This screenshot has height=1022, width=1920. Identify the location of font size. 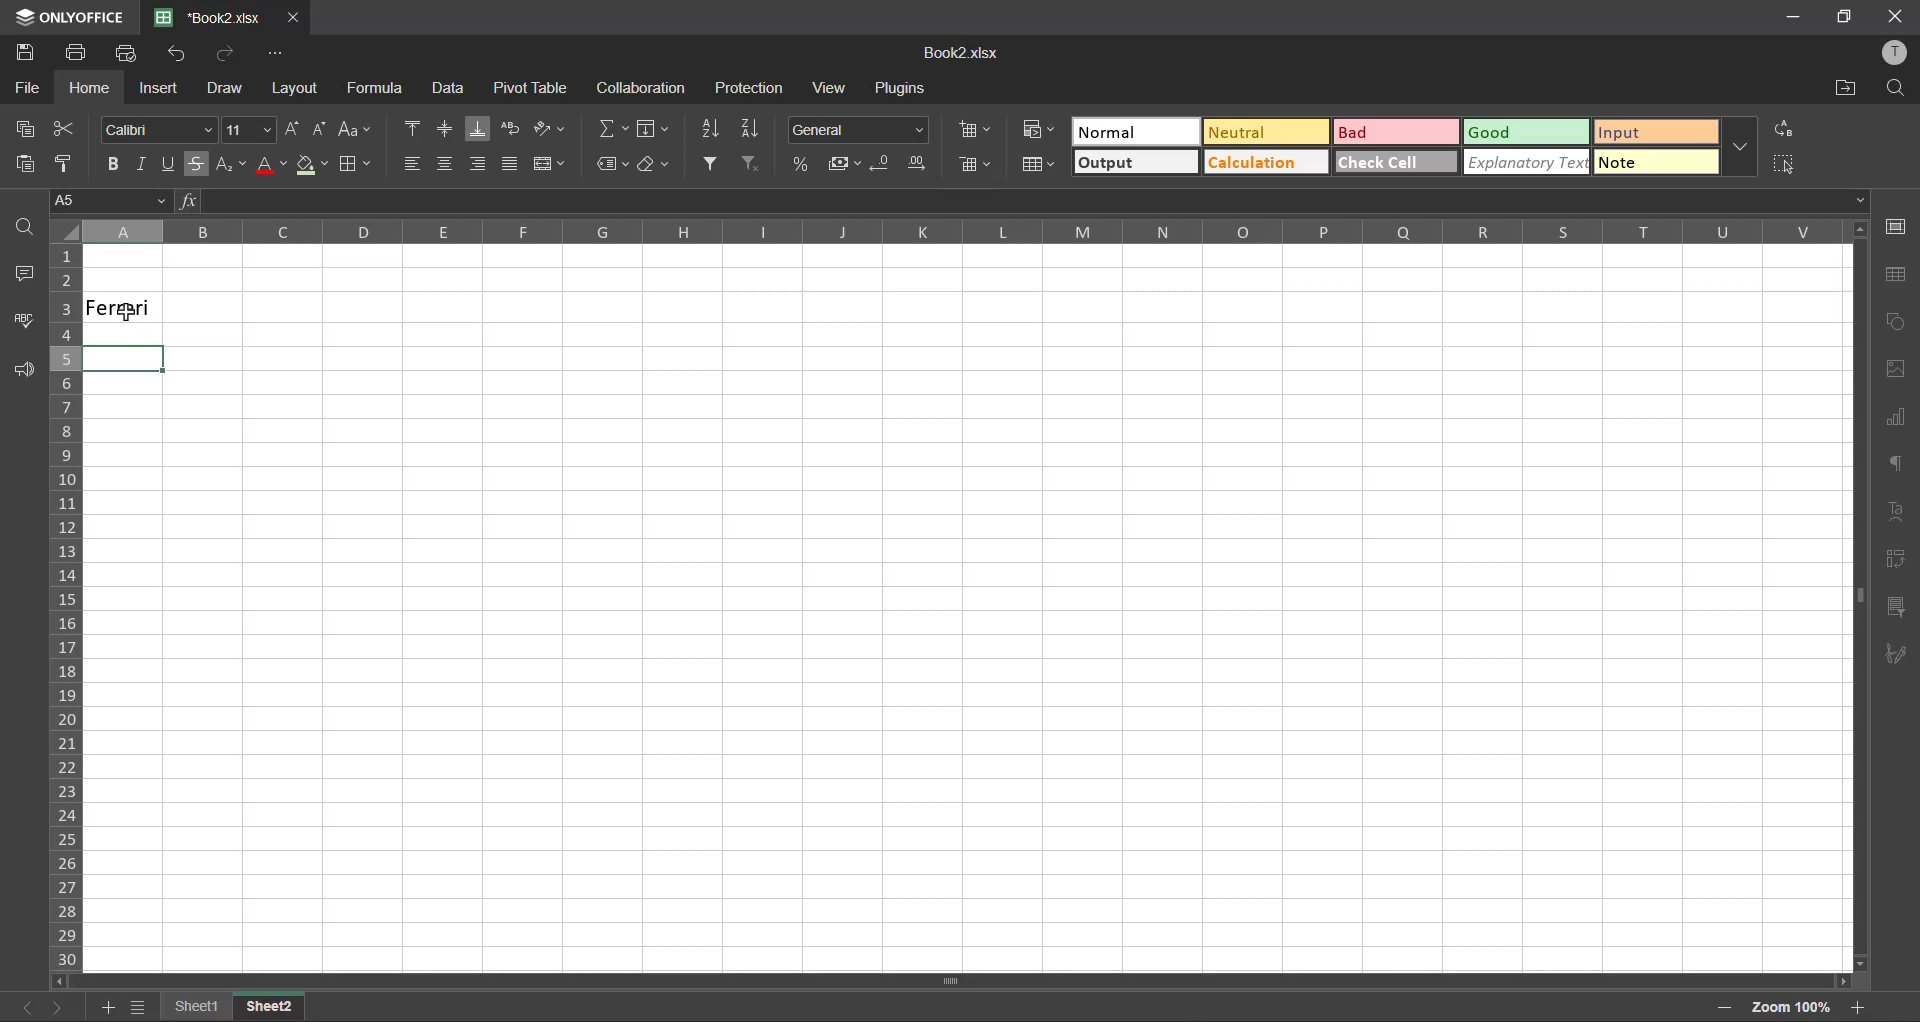
(250, 129).